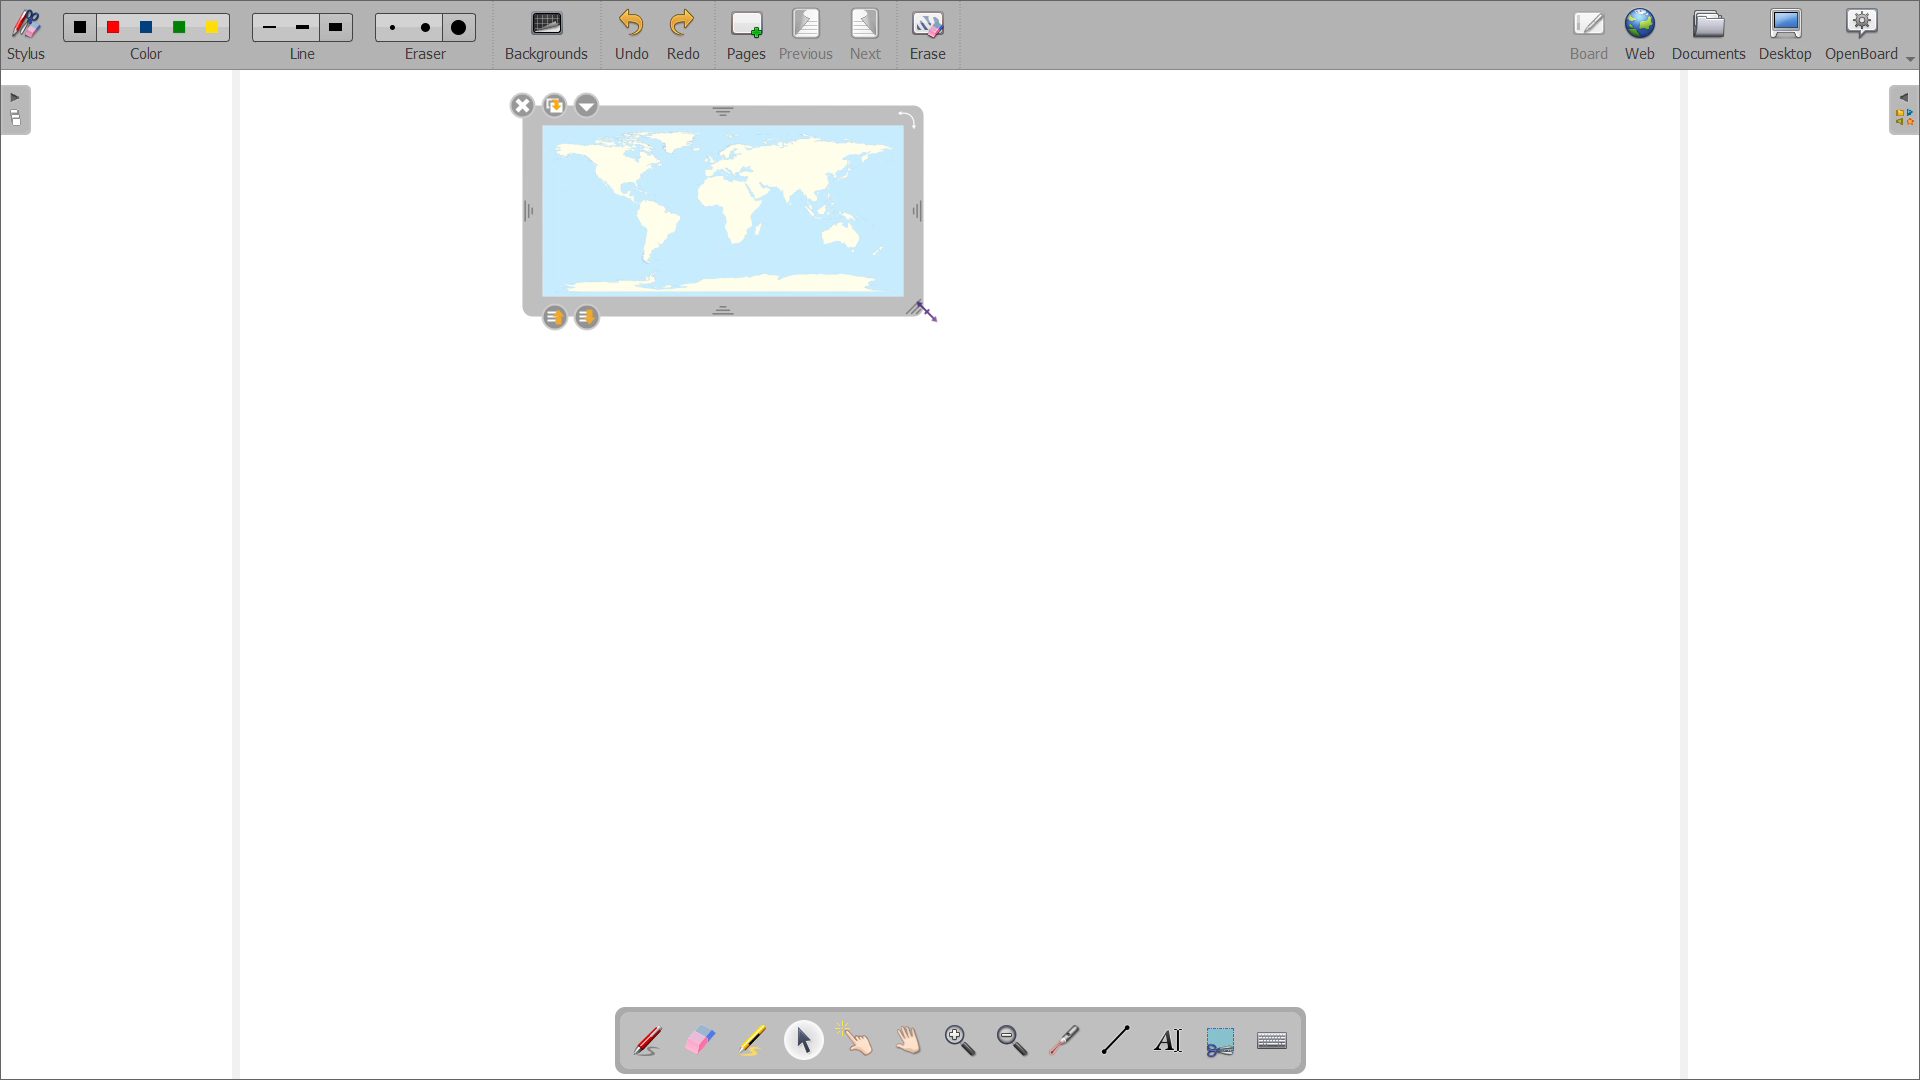  Describe the element at coordinates (910, 118) in the screenshot. I see `rotate` at that location.